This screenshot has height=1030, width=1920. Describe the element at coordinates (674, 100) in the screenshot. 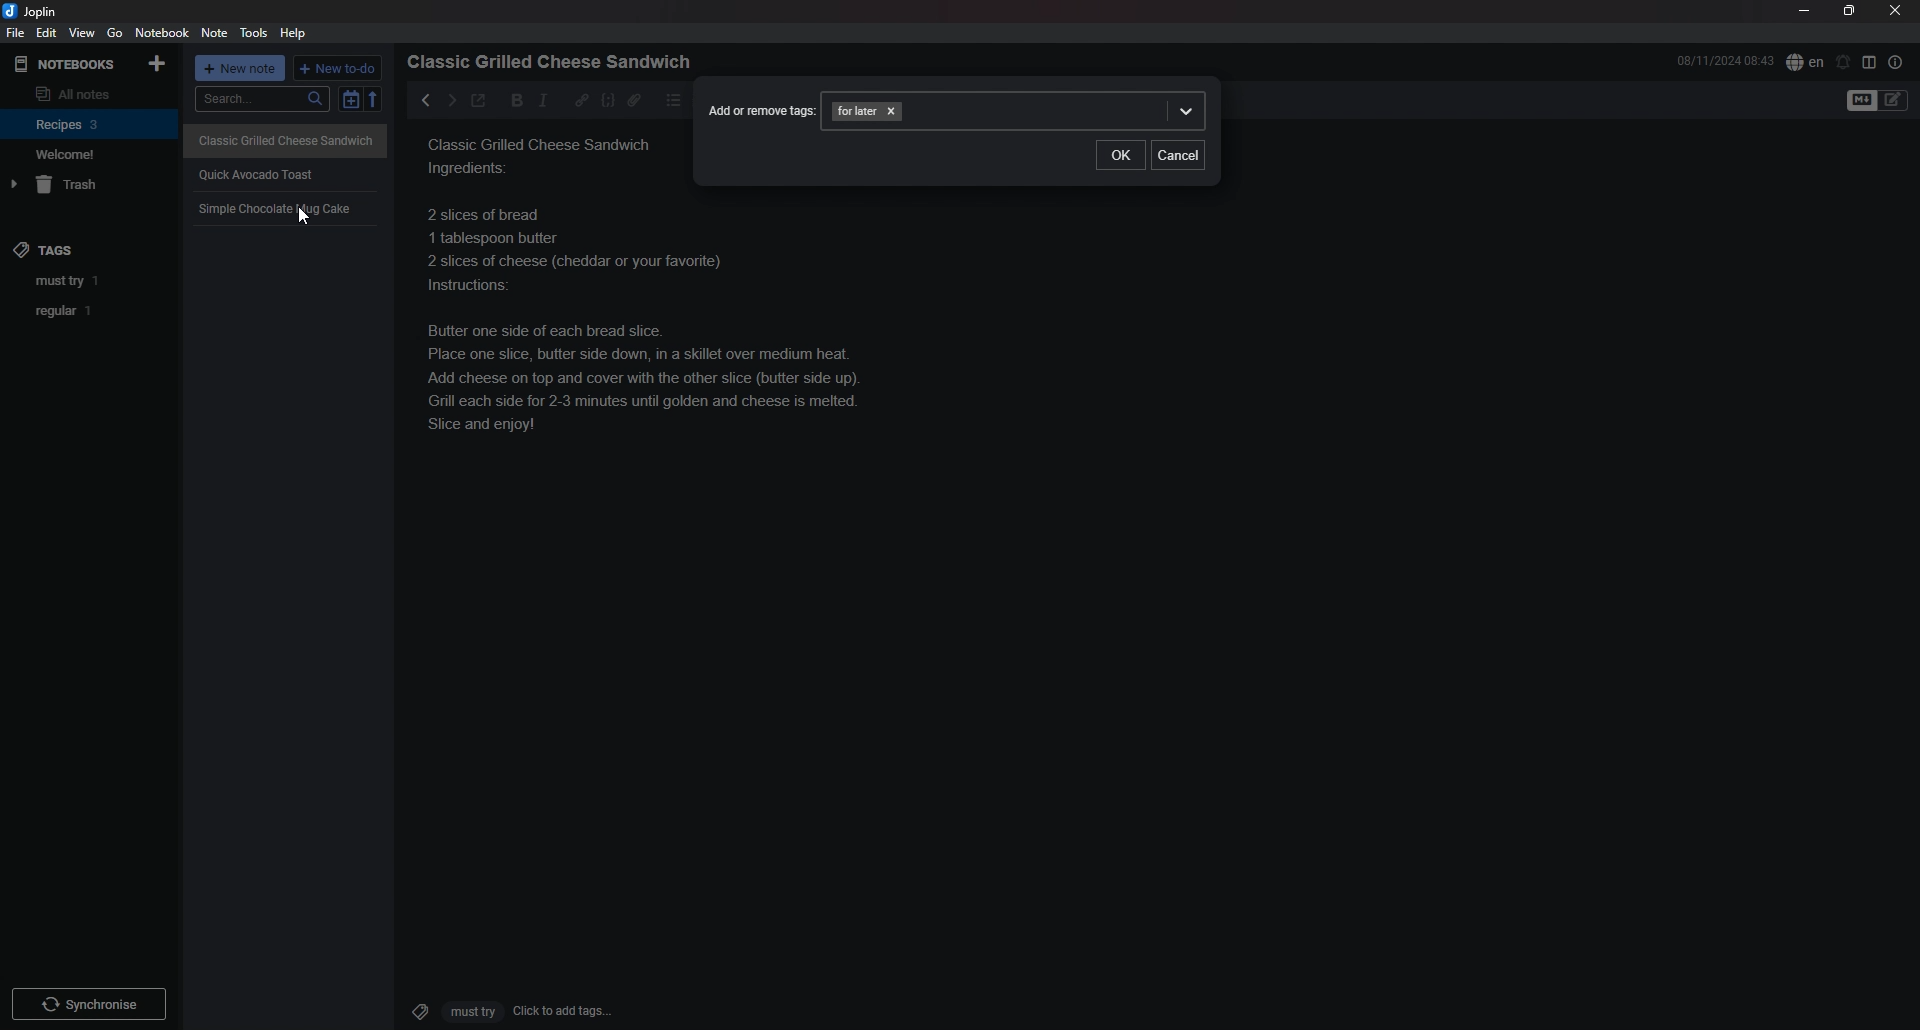

I see `bullet list` at that location.